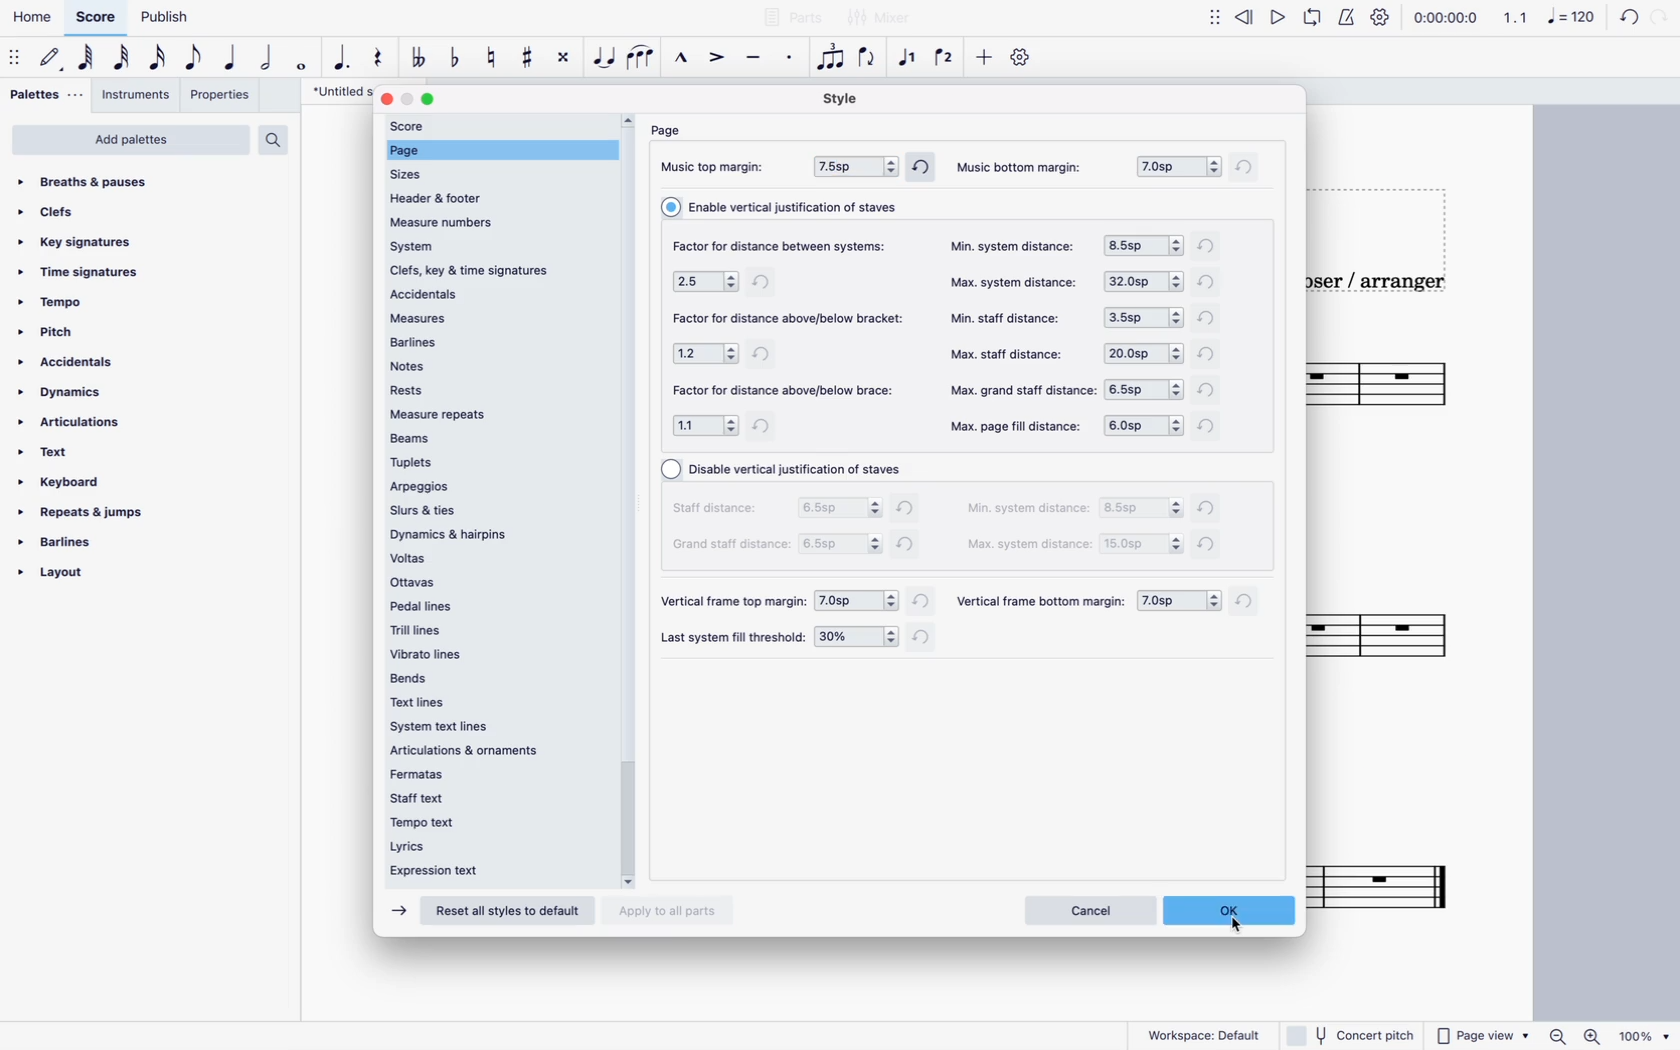  I want to click on toggle double flat, so click(421, 61).